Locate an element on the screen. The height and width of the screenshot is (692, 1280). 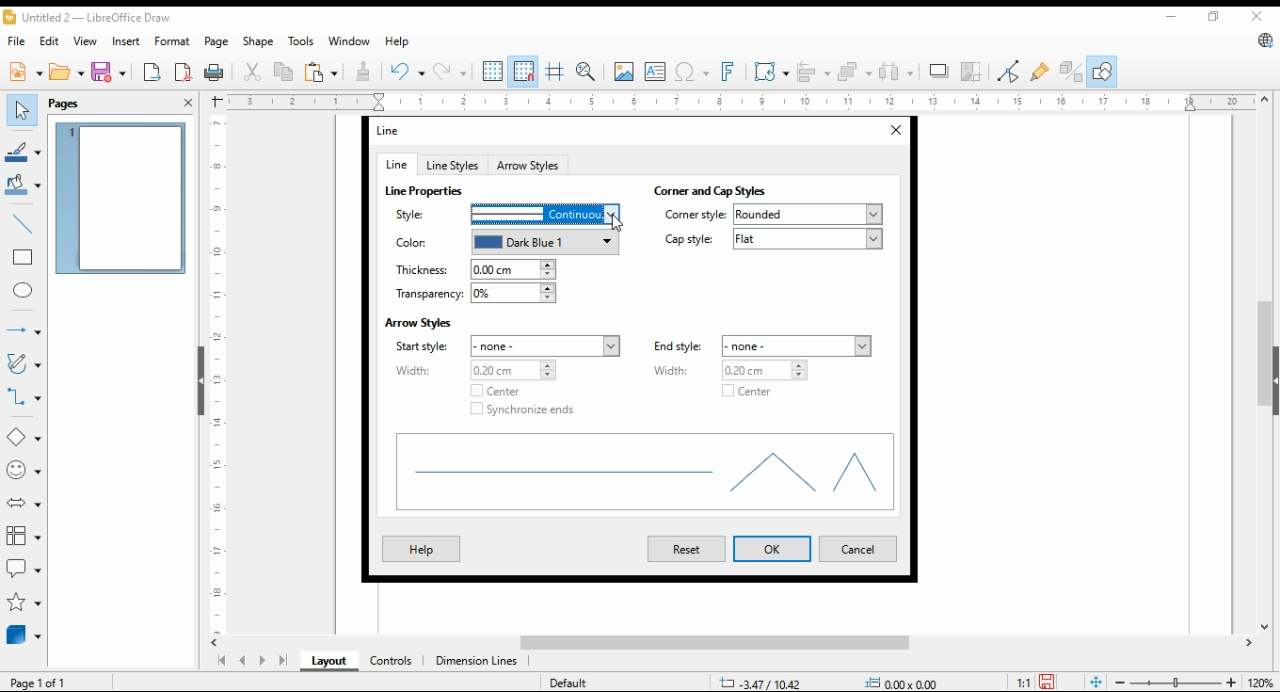
line pattern is located at coordinates (426, 191).